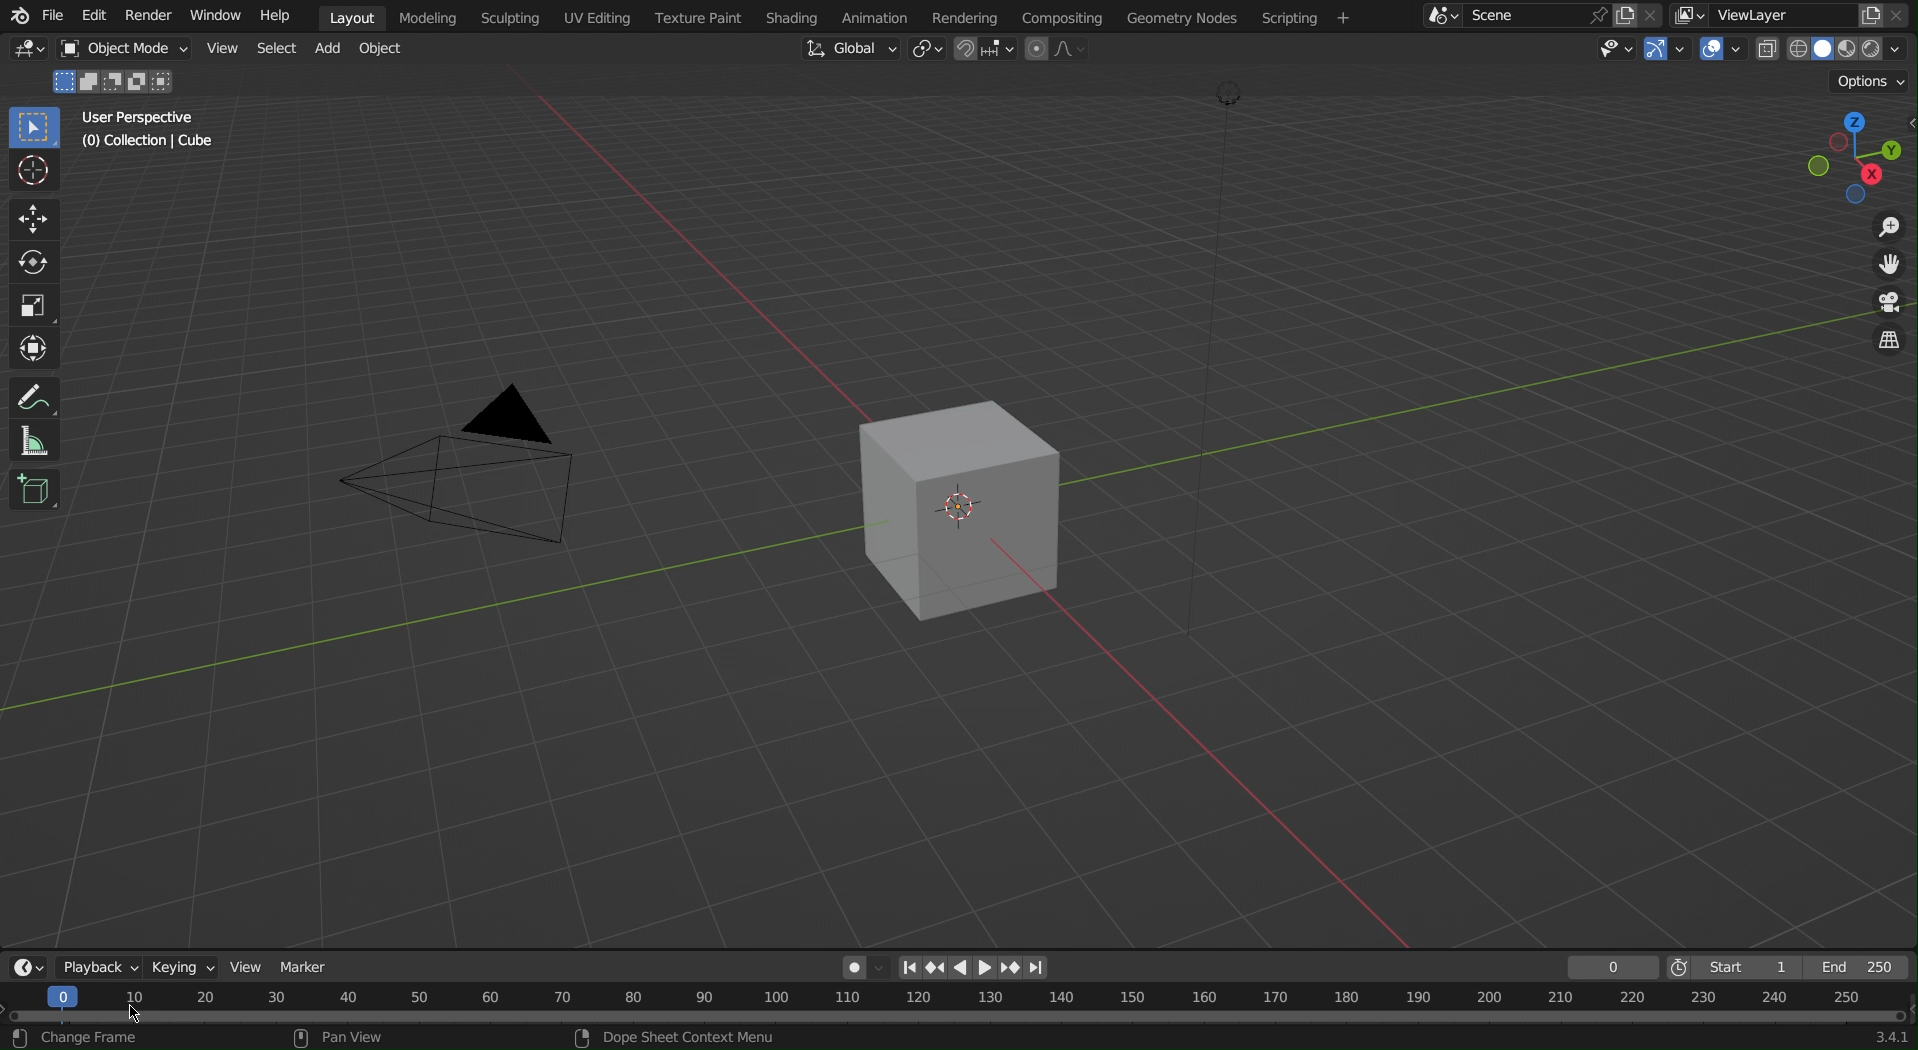  I want to click on Viewport, so click(1860, 157).